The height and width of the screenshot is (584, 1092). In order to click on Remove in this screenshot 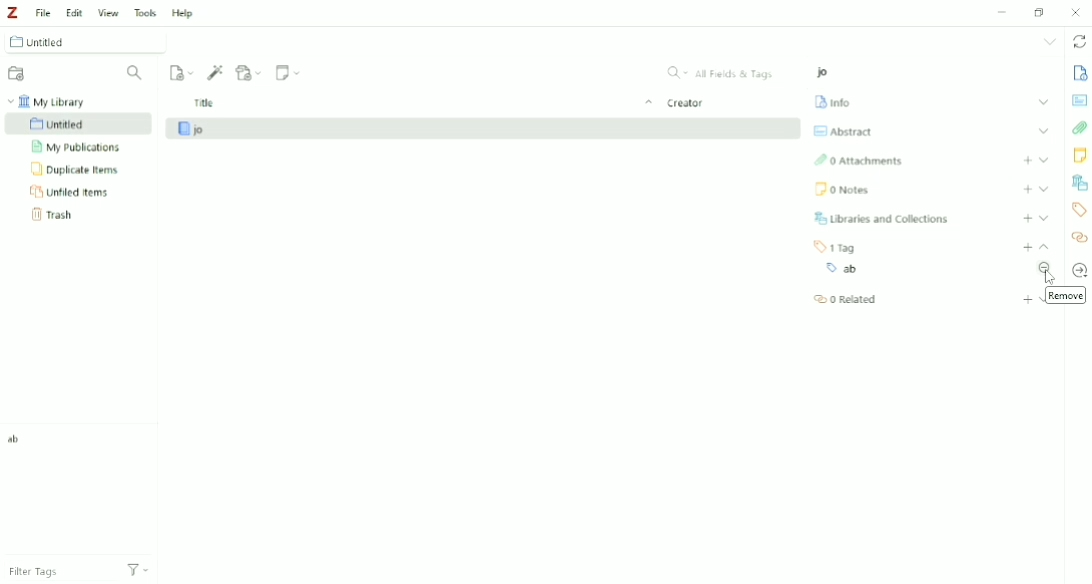, I will do `click(1046, 272)`.